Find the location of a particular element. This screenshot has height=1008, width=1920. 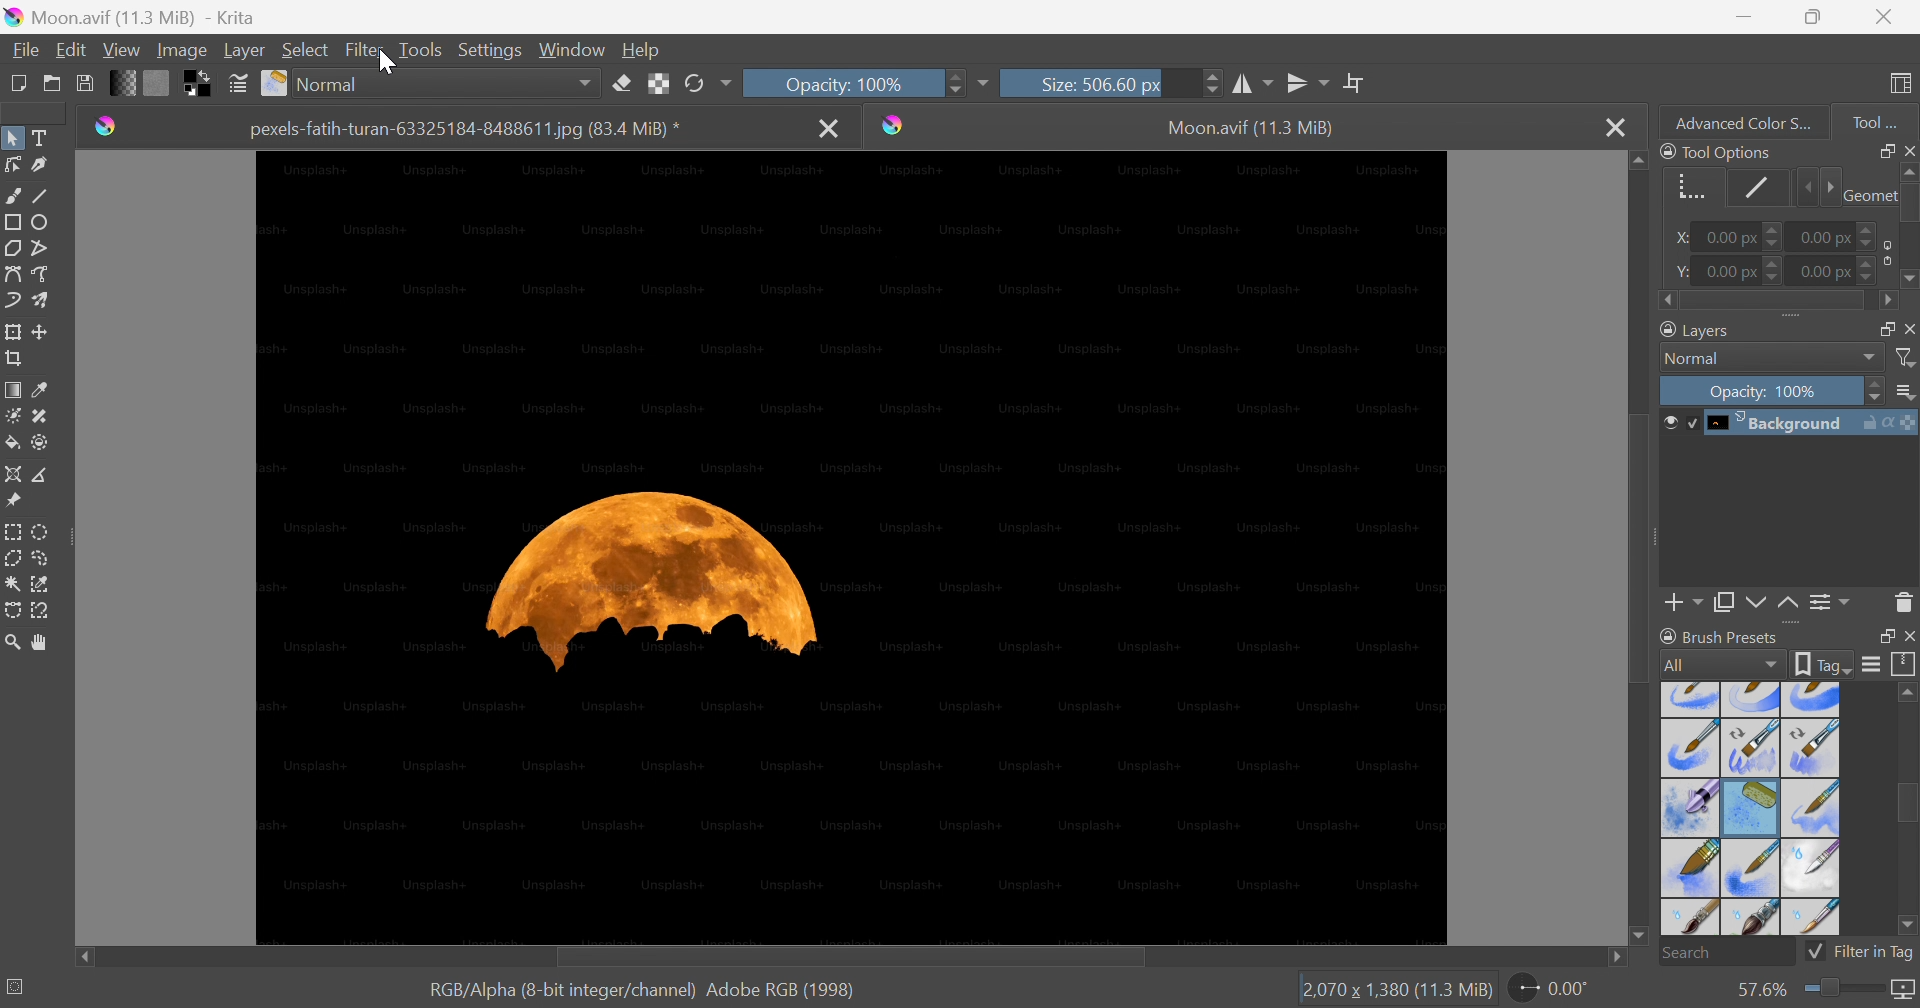

All is located at coordinates (1720, 666).